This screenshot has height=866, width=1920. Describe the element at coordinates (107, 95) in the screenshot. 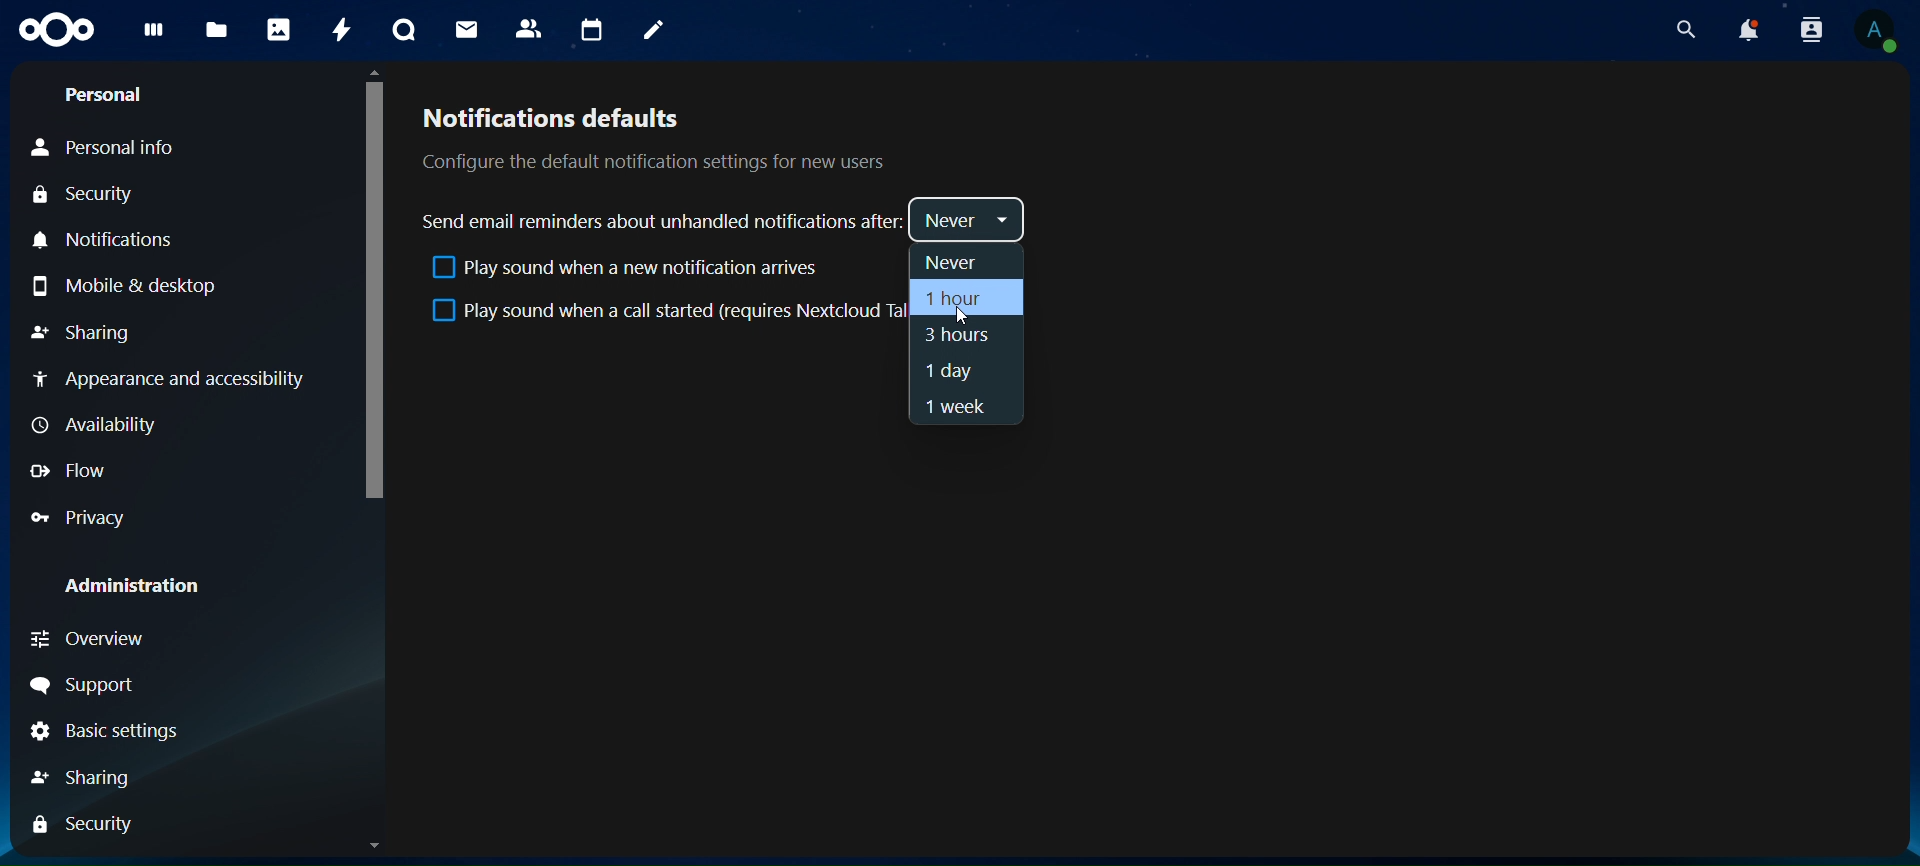

I see `Personal` at that location.